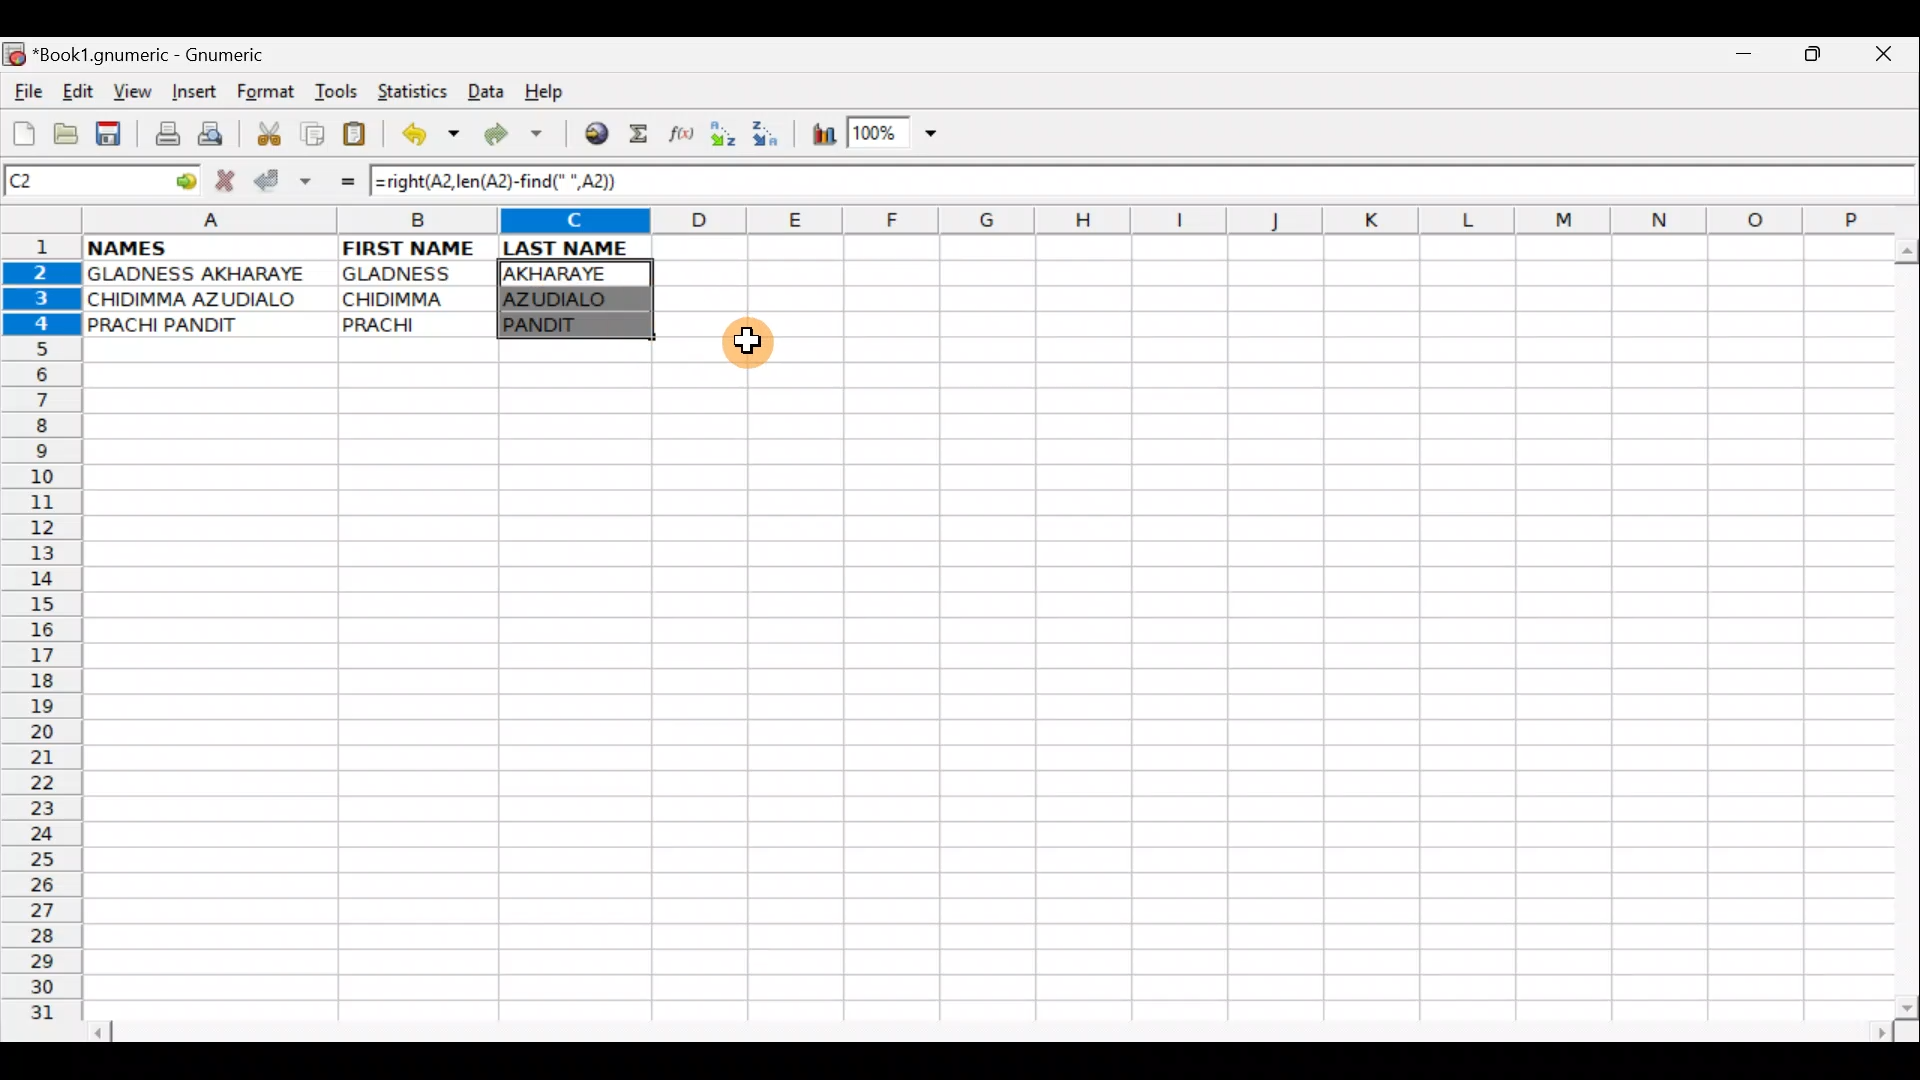  What do you see at coordinates (1278, 183) in the screenshot?
I see `Formula bar` at bounding box center [1278, 183].